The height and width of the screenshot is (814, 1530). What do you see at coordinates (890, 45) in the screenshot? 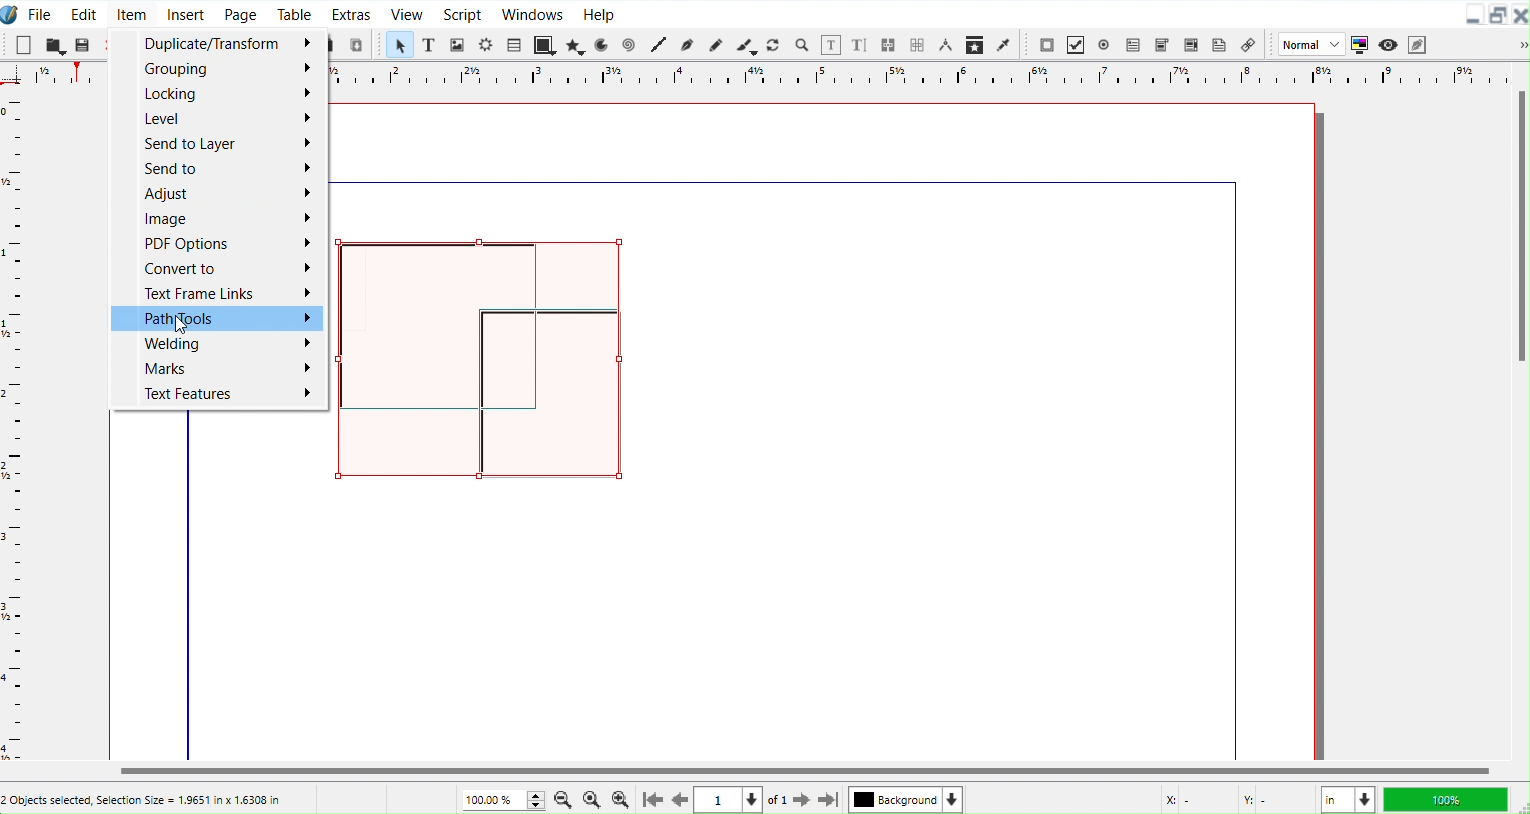
I see `Link text frame` at bounding box center [890, 45].